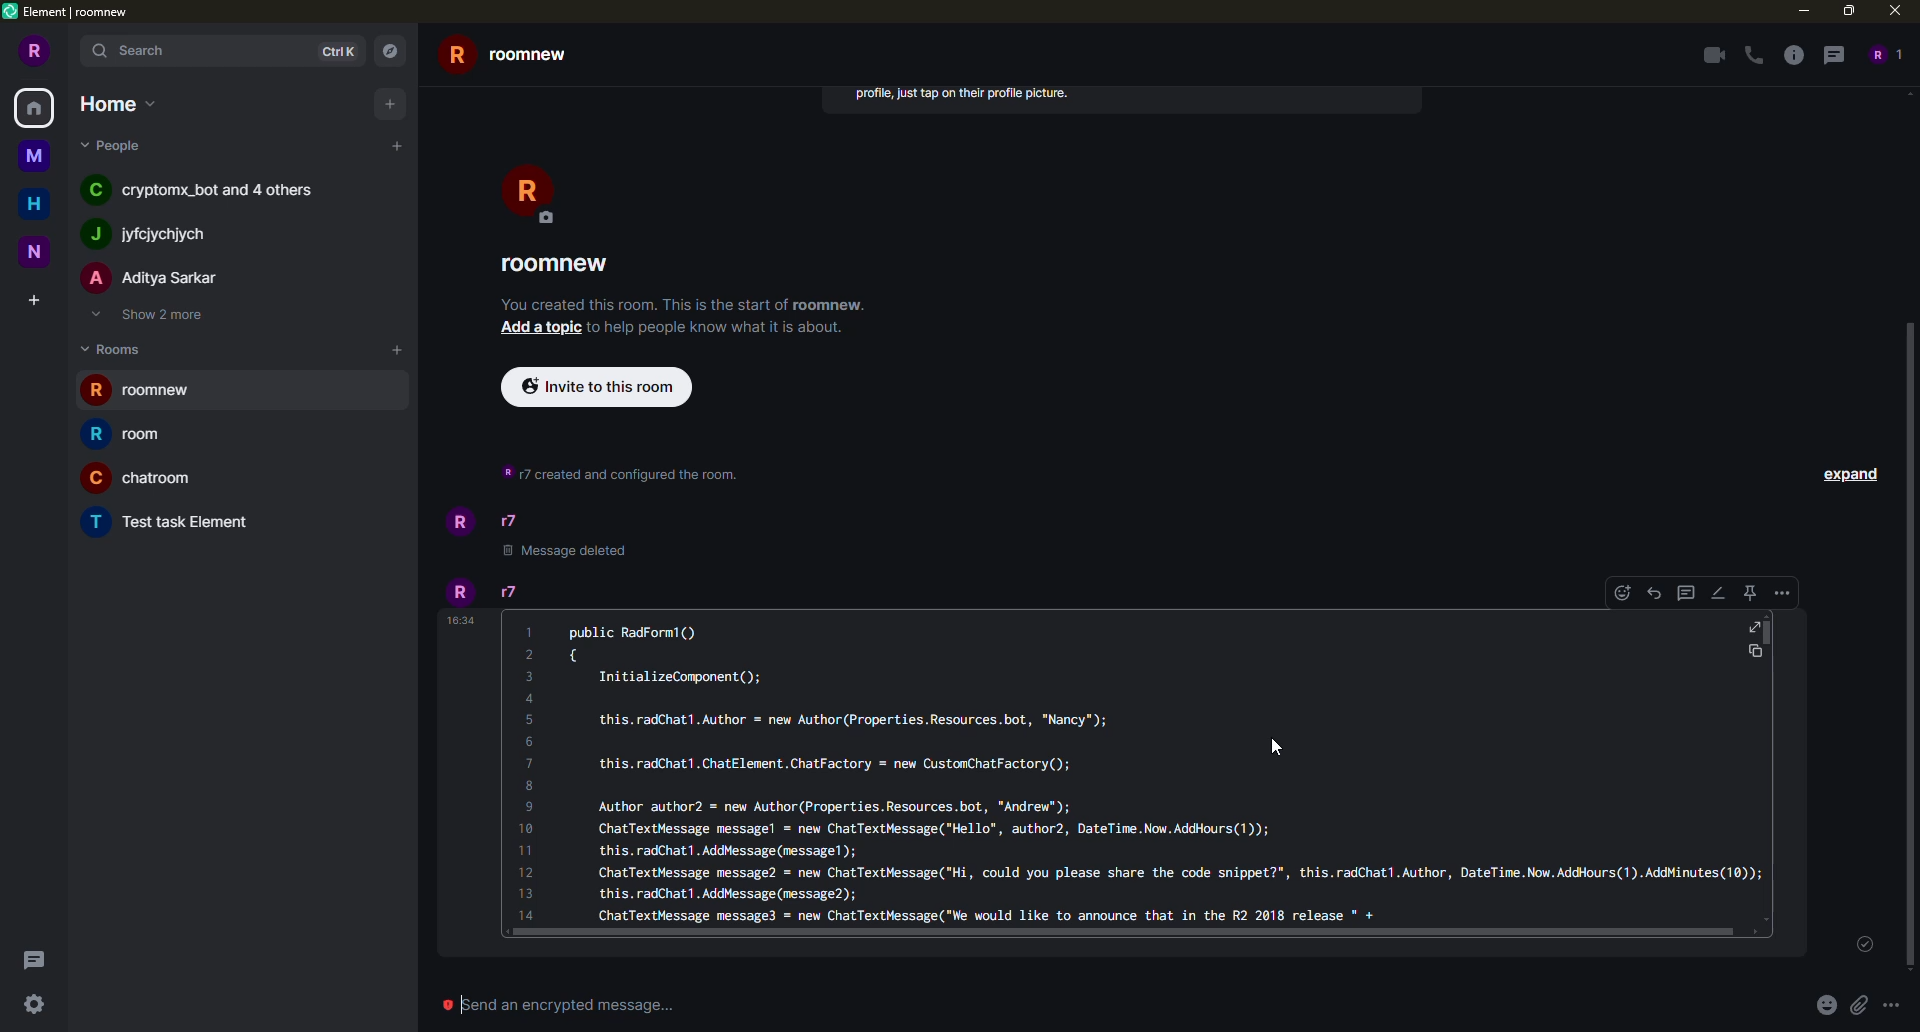 The width and height of the screenshot is (1920, 1032). Describe the element at coordinates (339, 51) in the screenshot. I see `ctrlk` at that location.